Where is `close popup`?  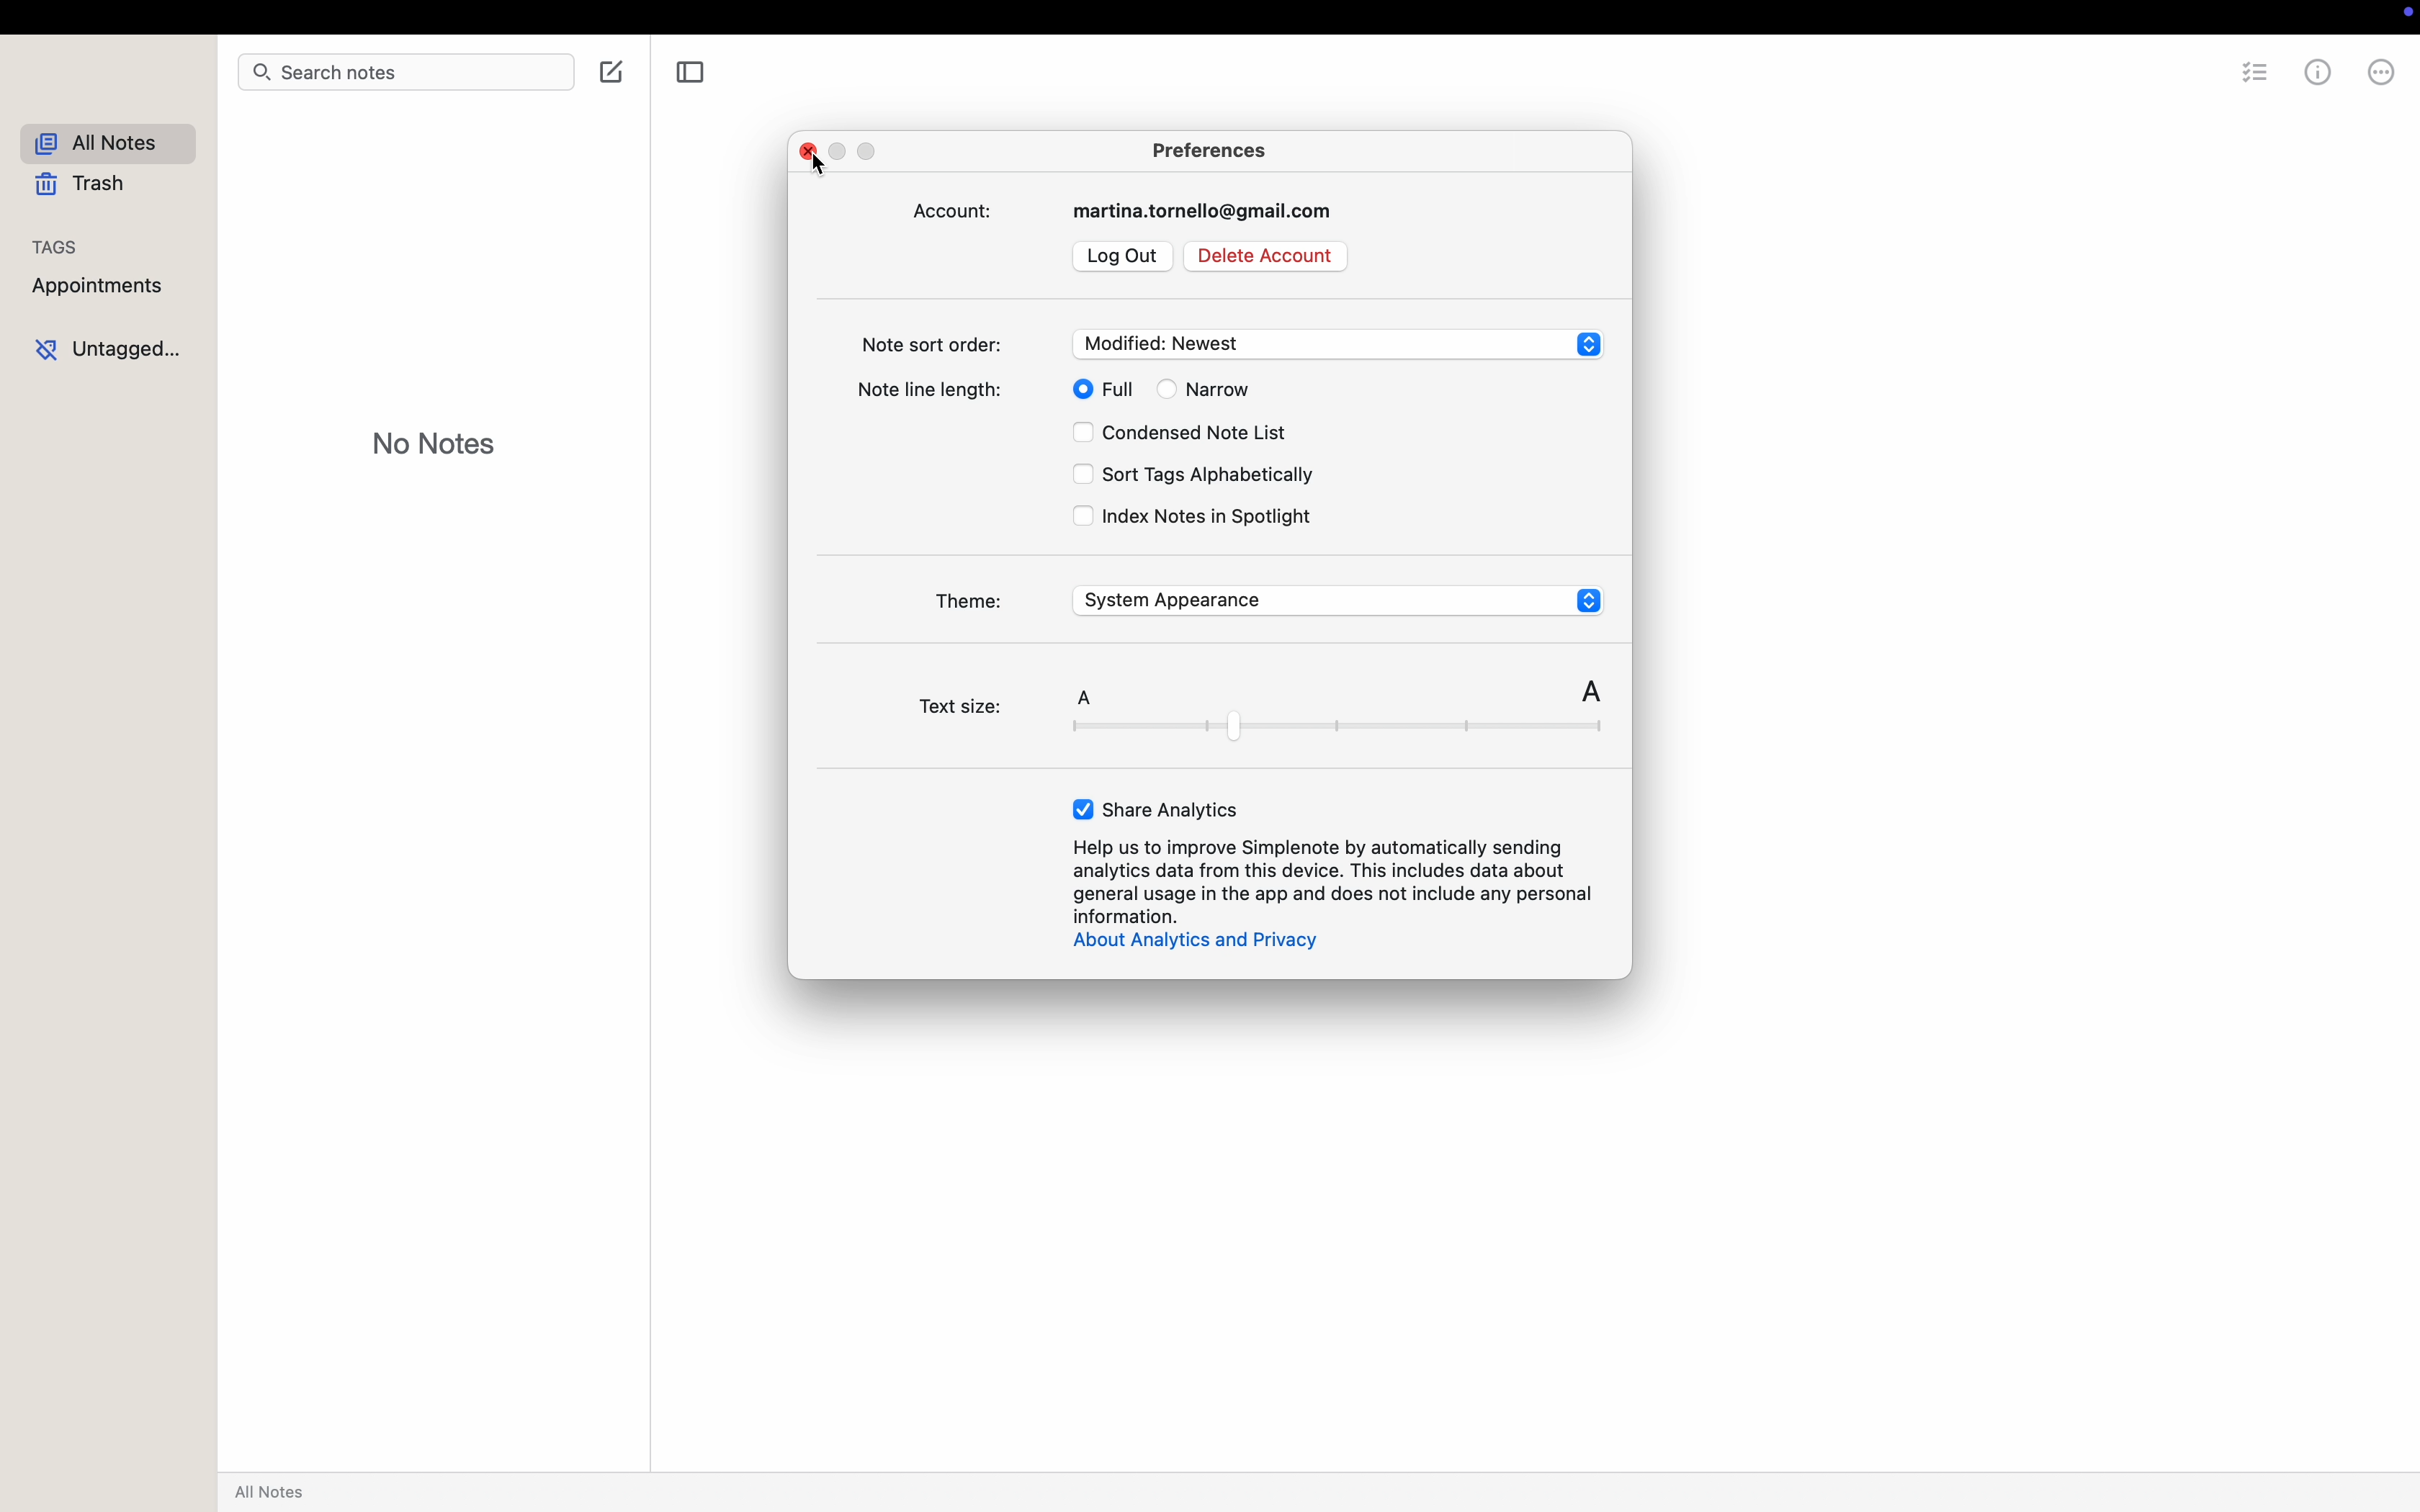 close popup is located at coordinates (806, 150).